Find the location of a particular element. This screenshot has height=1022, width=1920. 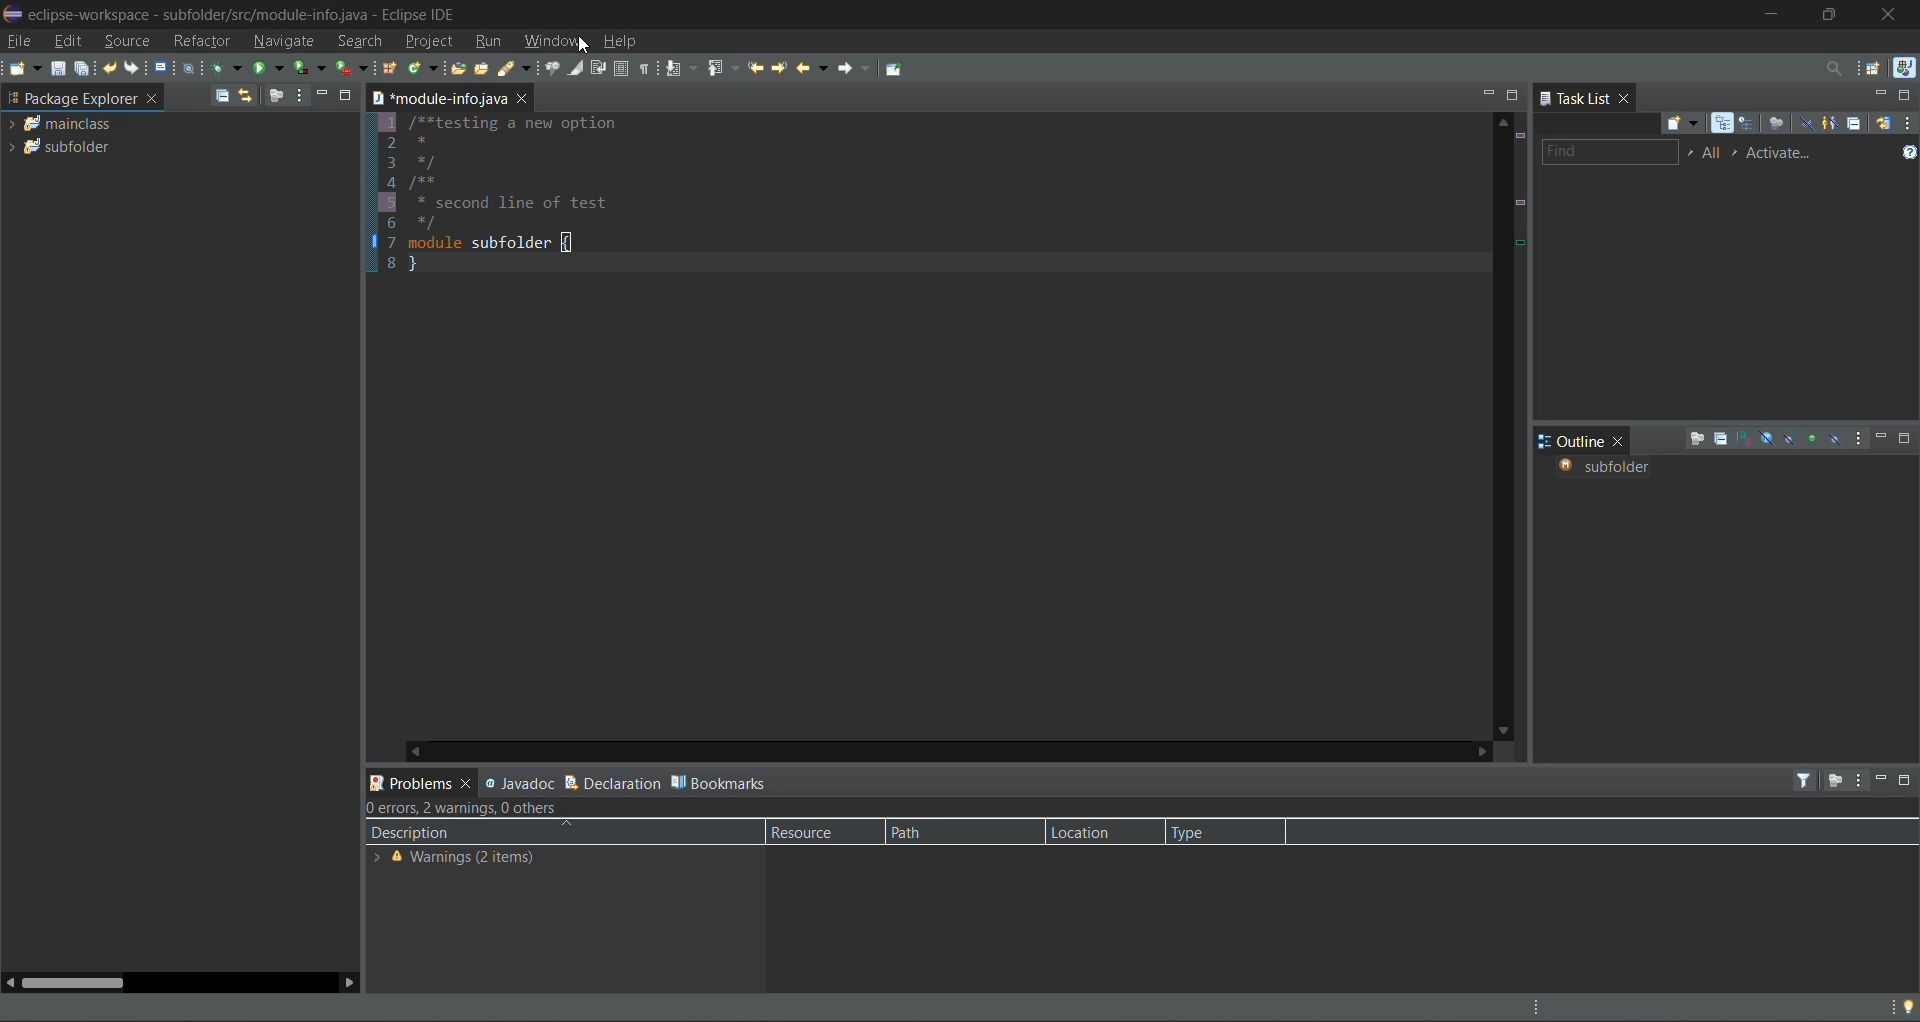

focus on active task is located at coordinates (277, 96).